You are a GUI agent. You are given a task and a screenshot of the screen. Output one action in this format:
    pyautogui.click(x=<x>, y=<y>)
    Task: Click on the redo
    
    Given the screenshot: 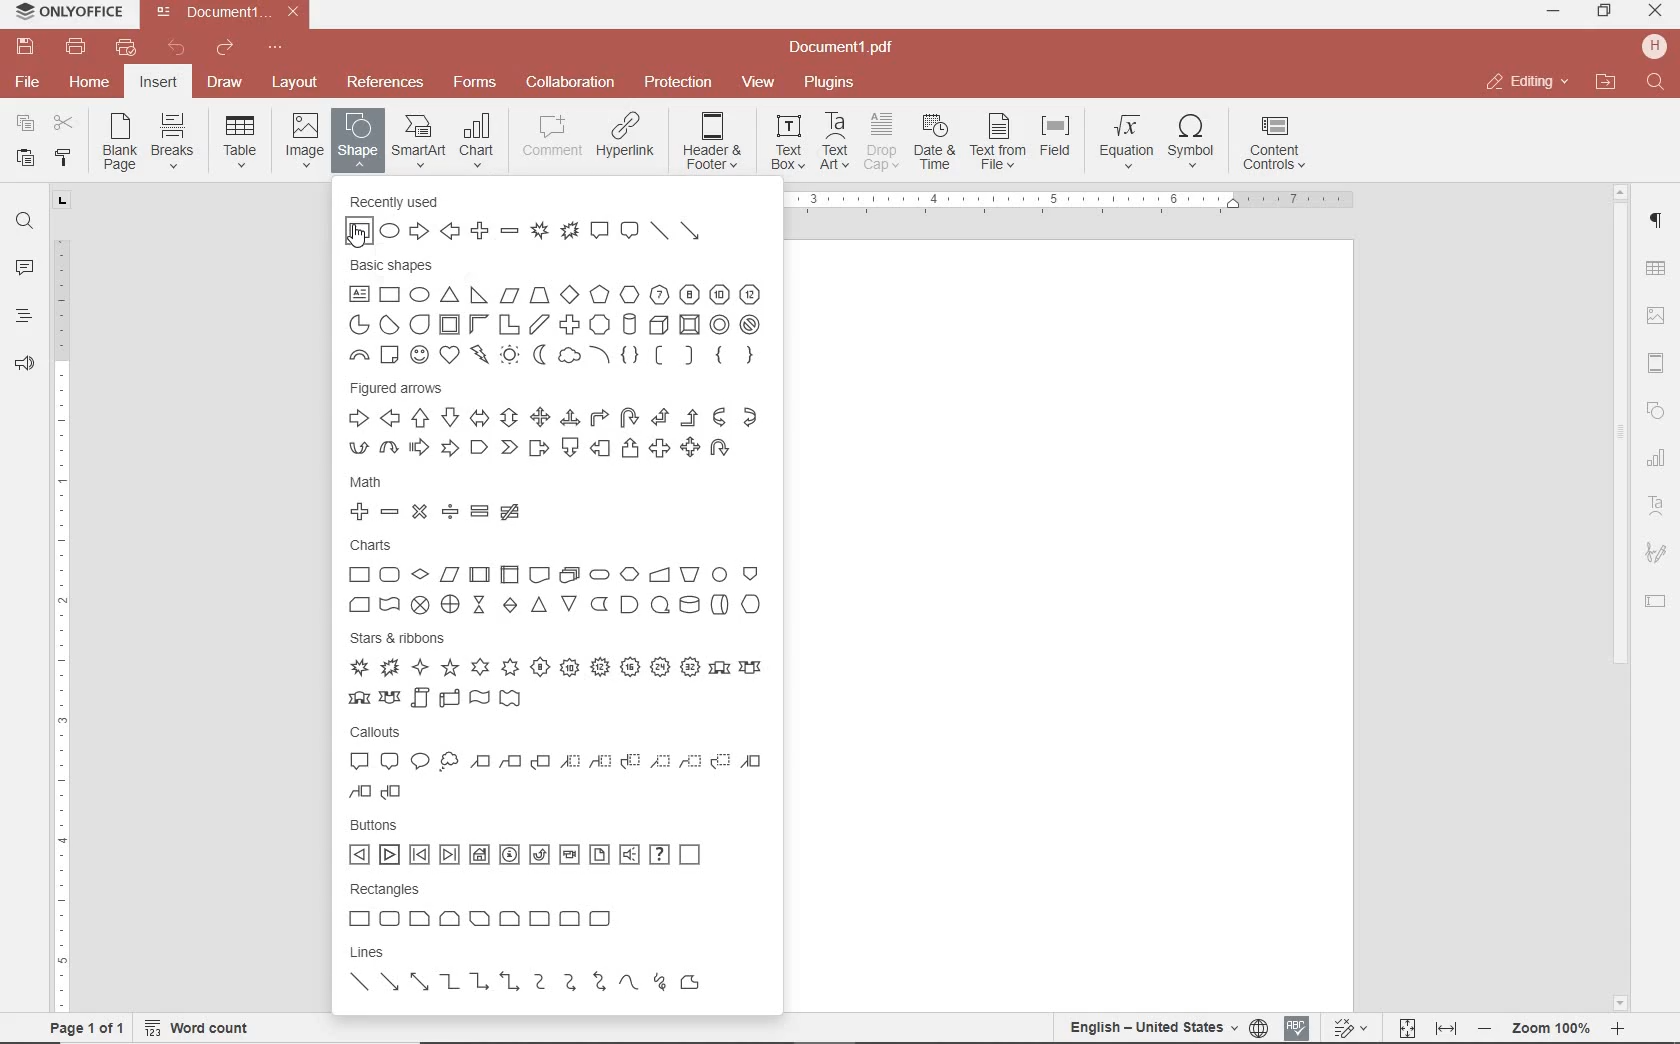 What is the action you would take?
    pyautogui.click(x=223, y=51)
    